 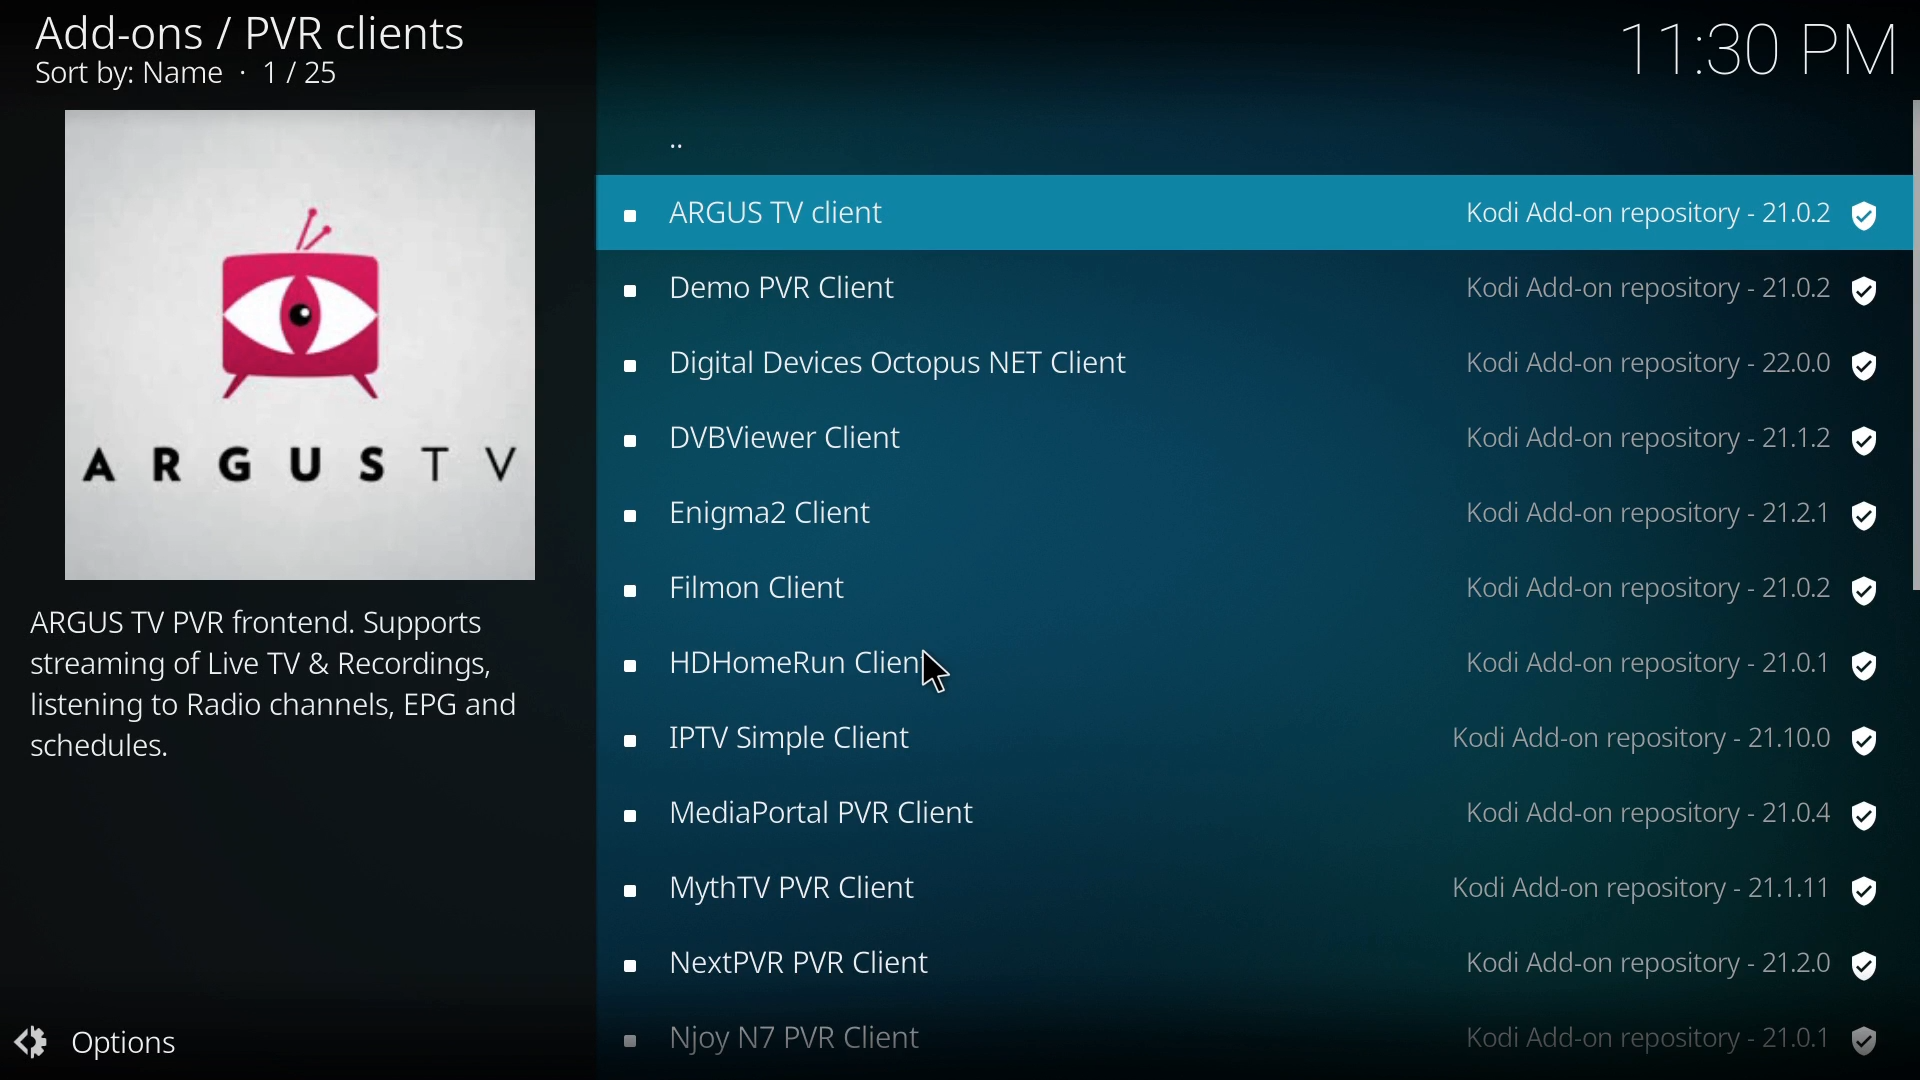 I want to click on HDHomeRun Client Kodi Add-on repository - 21.0.1, so click(x=1243, y=666).